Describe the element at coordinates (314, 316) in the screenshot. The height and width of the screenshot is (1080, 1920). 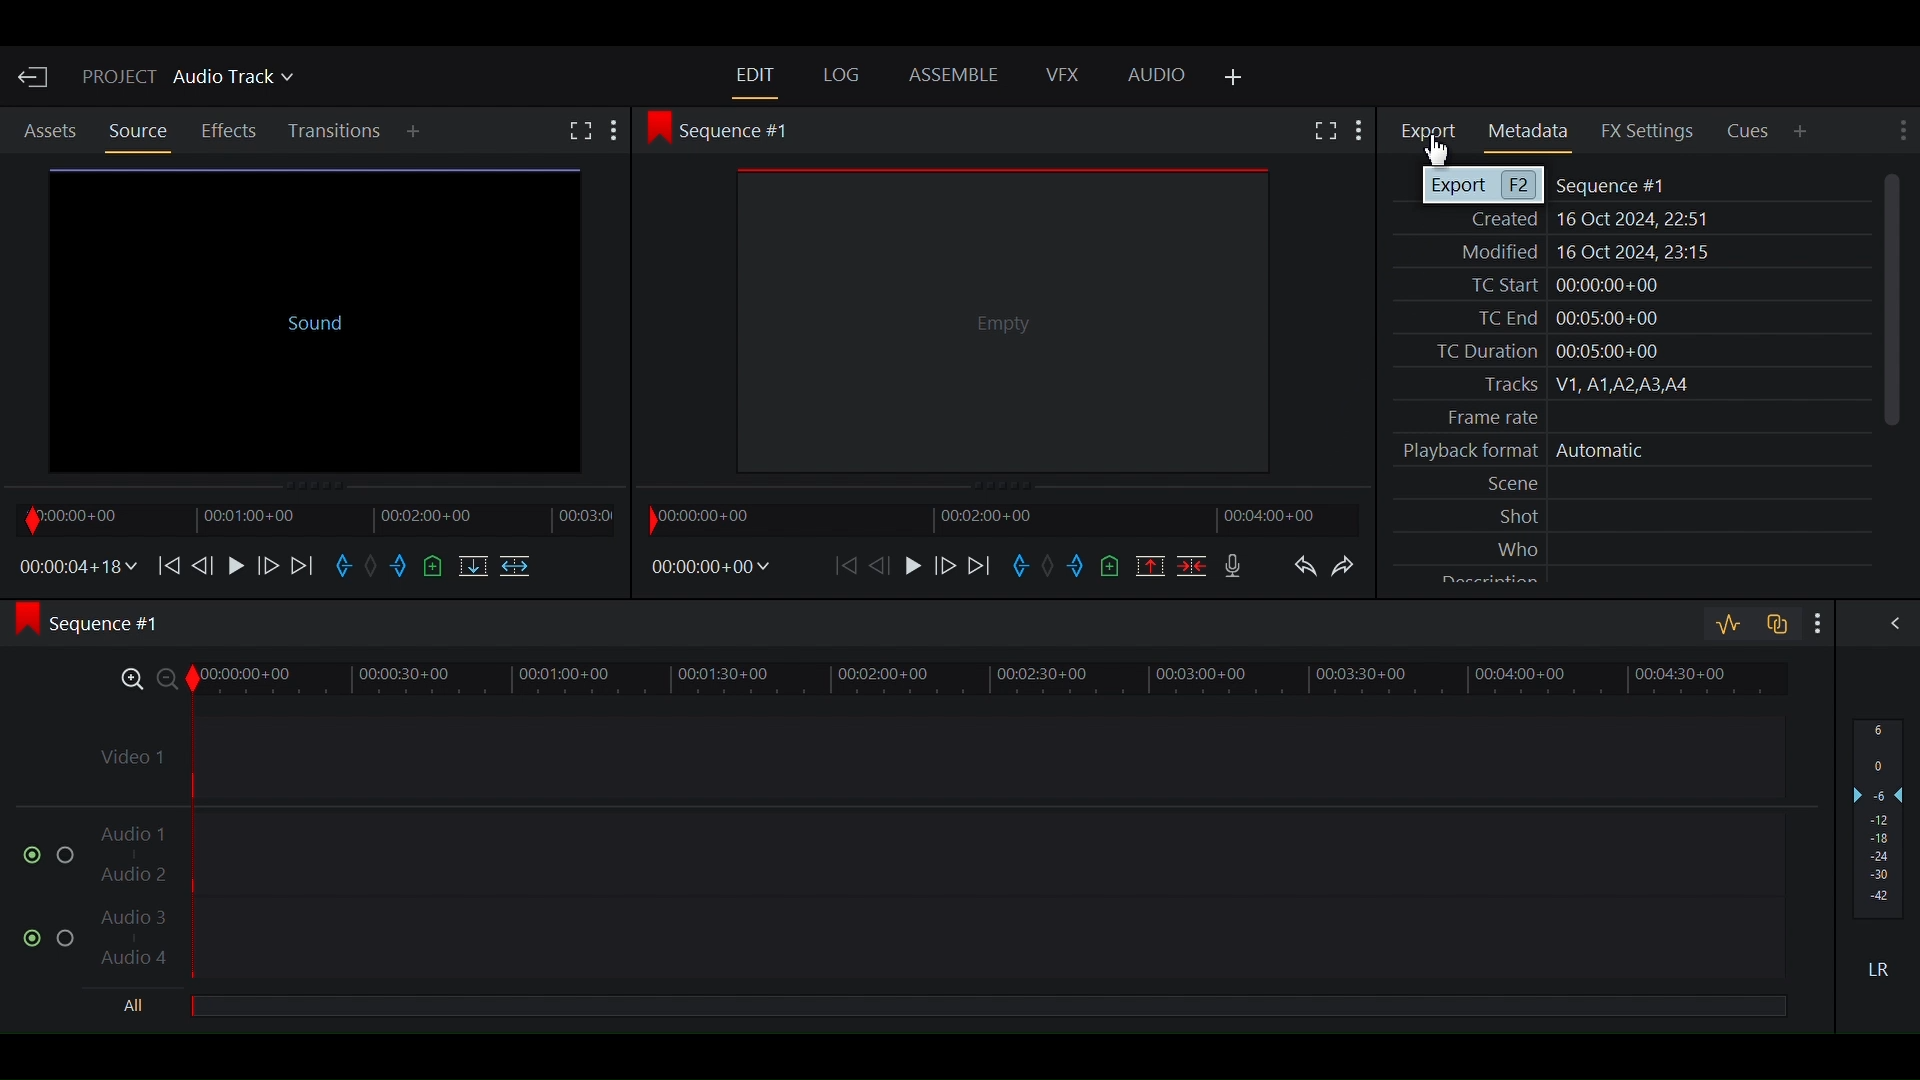
I see `Sound` at that location.